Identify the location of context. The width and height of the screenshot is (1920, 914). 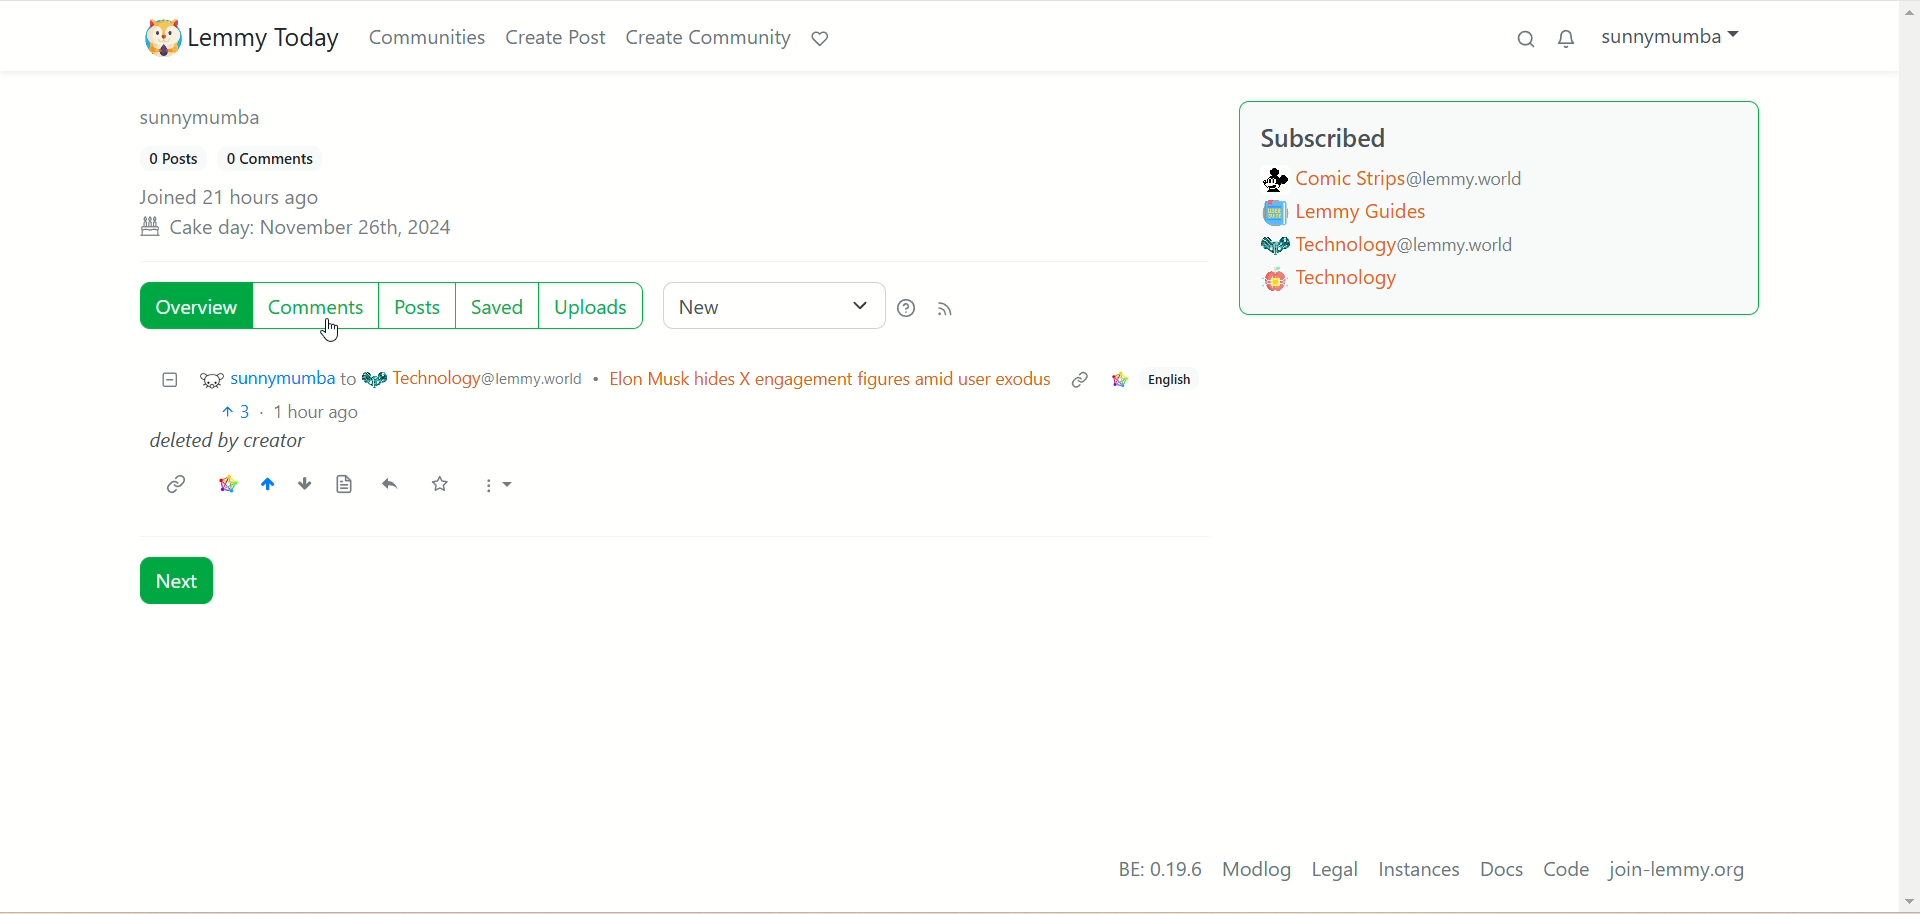
(226, 481).